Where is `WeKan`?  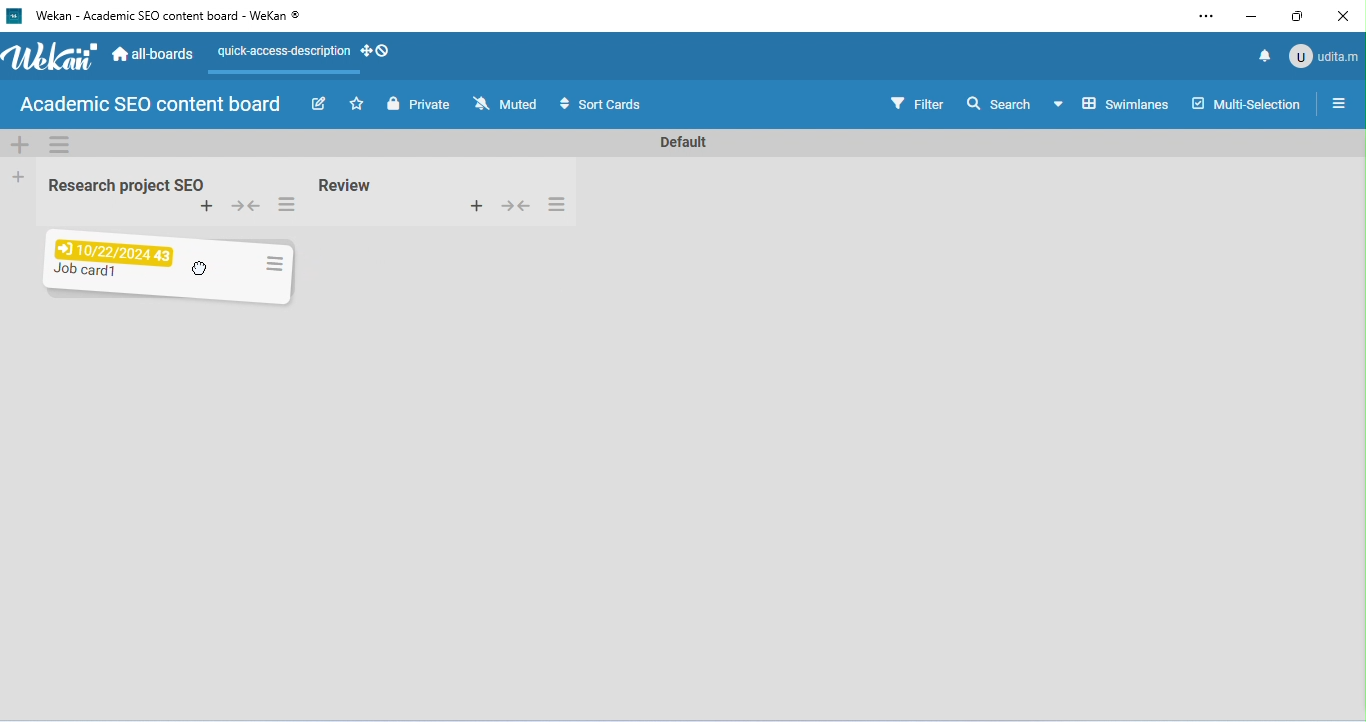
WeKan is located at coordinates (50, 57).